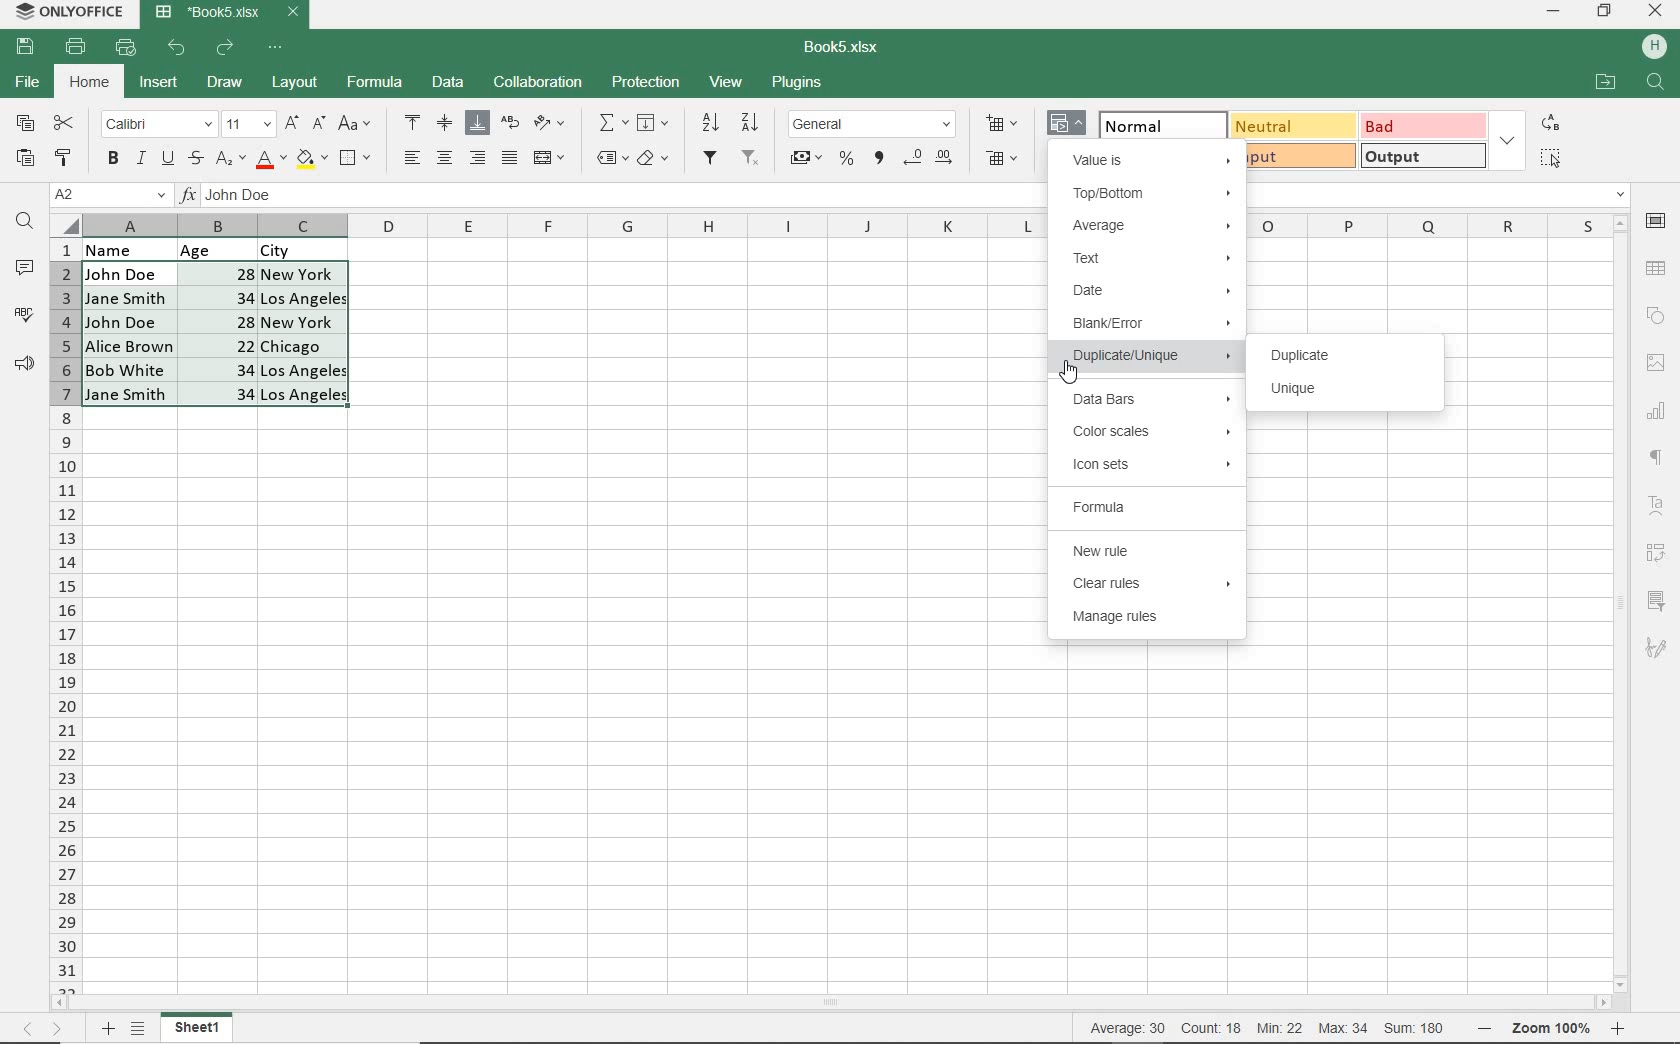 The image size is (1680, 1044). I want to click on WRAP TEXT, so click(511, 125).